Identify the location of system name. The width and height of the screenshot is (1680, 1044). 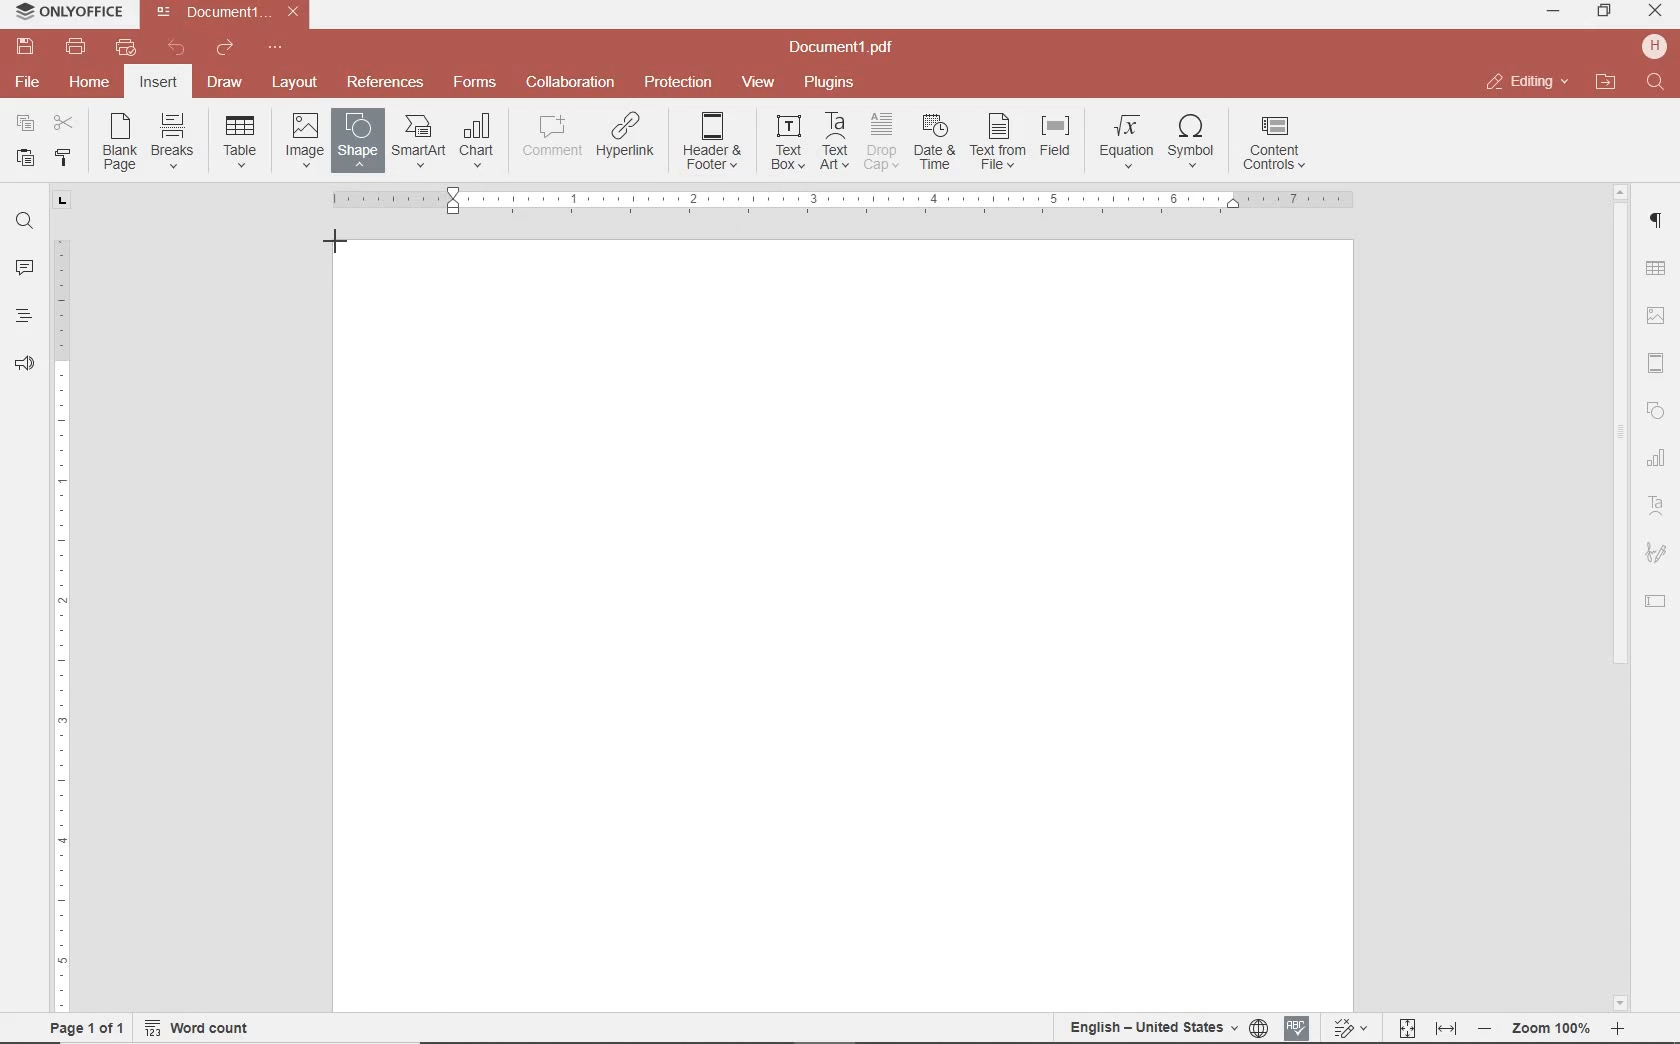
(64, 13).